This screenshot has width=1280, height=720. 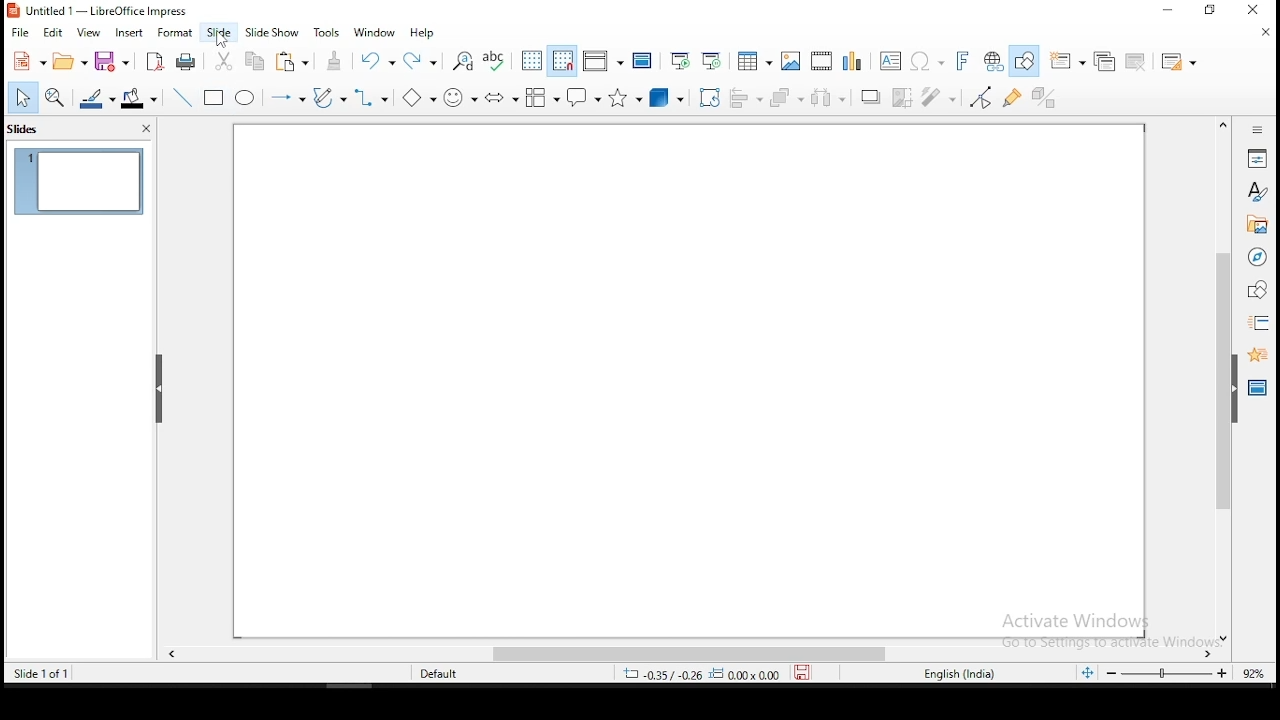 What do you see at coordinates (155, 60) in the screenshot?
I see `acrobat as pdf` at bounding box center [155, 60].